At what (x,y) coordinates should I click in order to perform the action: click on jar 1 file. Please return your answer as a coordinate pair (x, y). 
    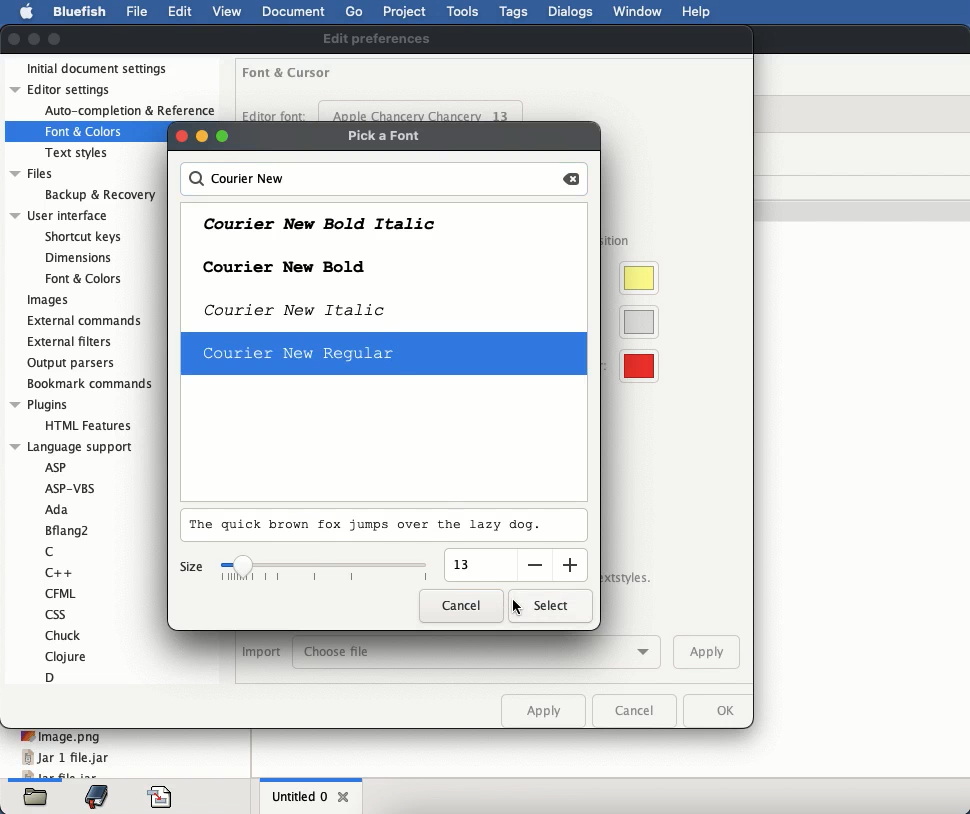
    Looking at the image, I should click on (65, 758).